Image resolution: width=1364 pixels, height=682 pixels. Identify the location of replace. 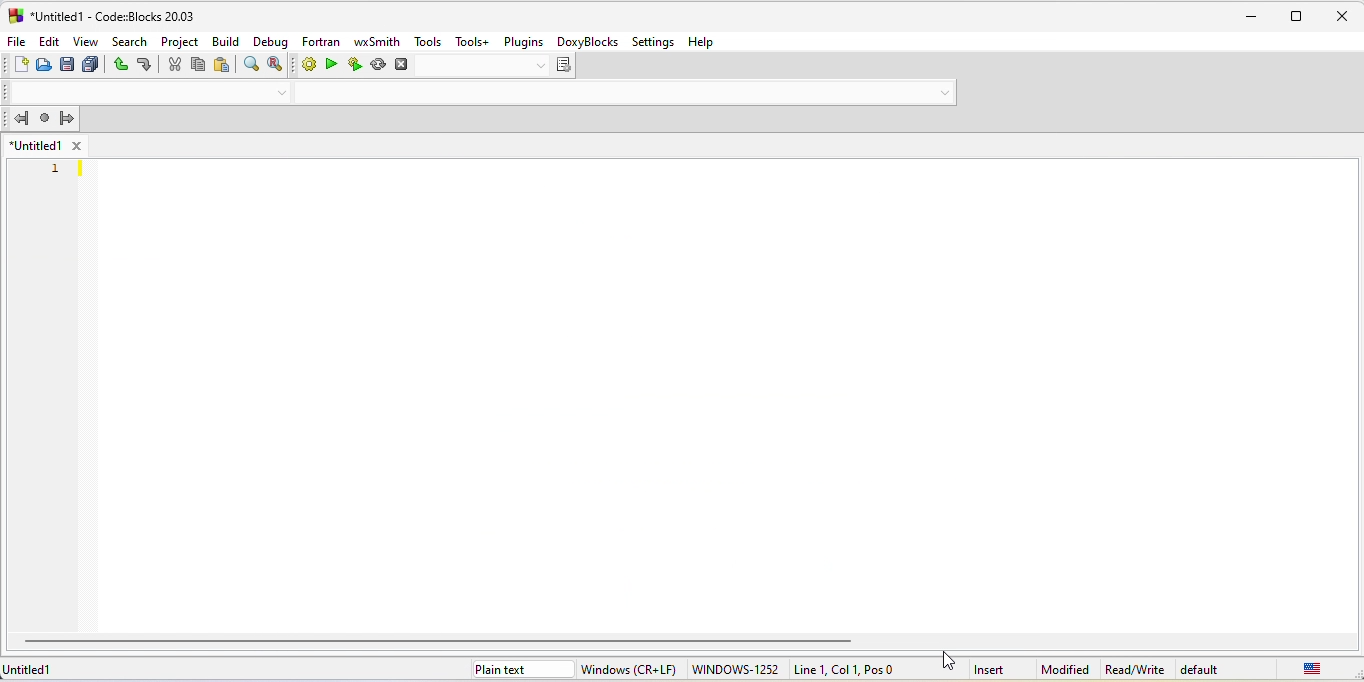
(274, 63).